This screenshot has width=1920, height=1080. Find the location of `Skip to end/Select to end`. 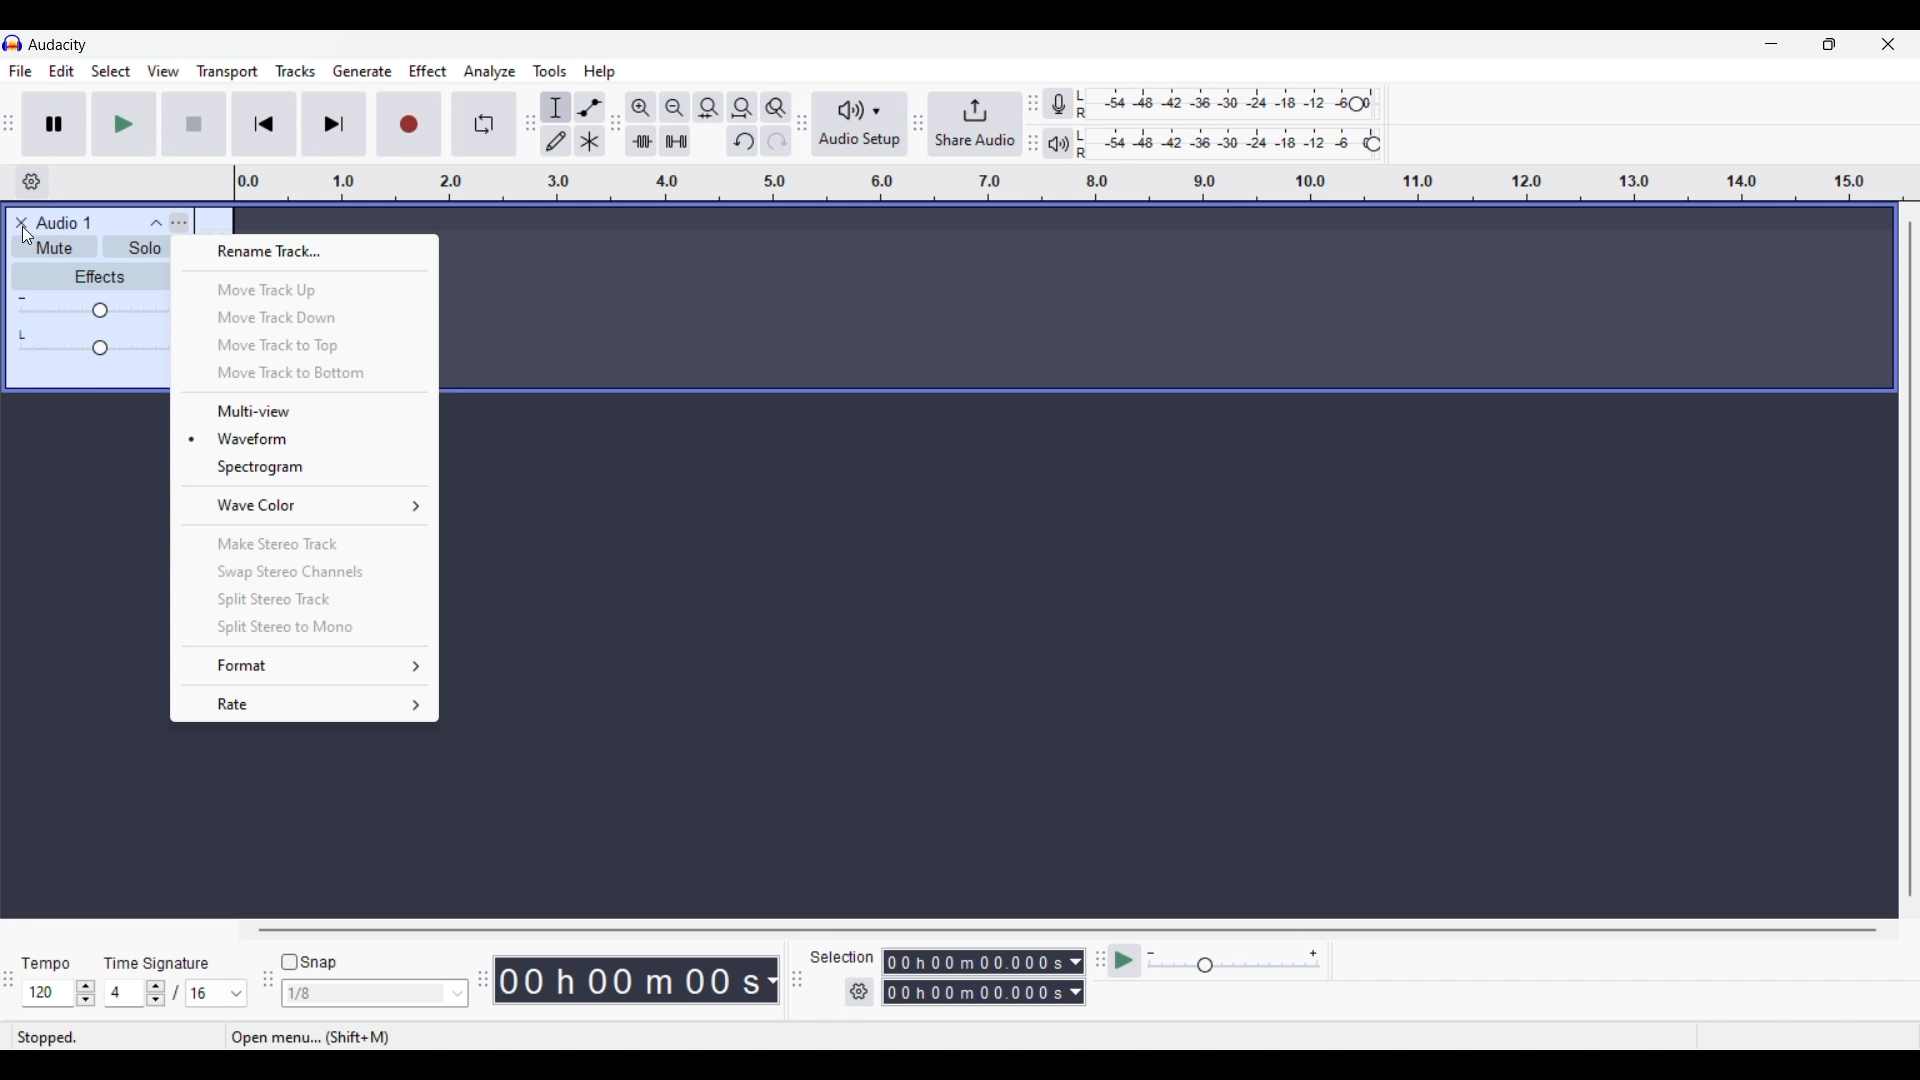

Skip to end/Select to end is located at coordinates (334, 124).